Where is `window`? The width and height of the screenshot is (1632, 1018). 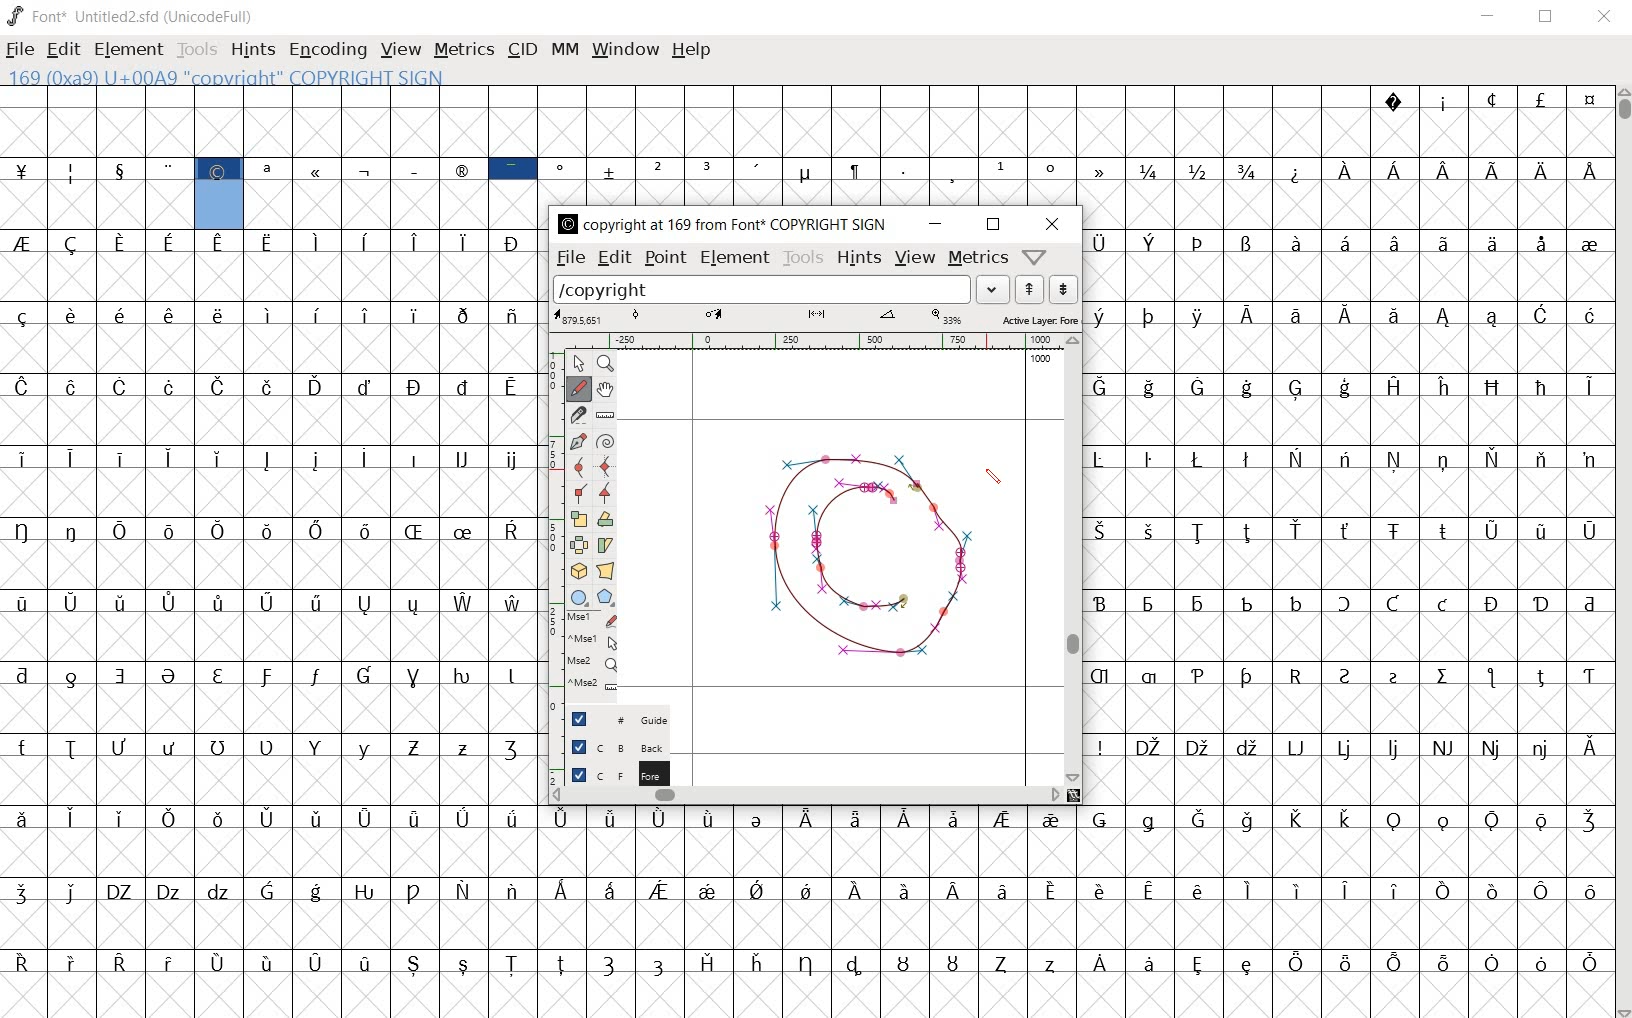
window is located at coordinates (623, 49).